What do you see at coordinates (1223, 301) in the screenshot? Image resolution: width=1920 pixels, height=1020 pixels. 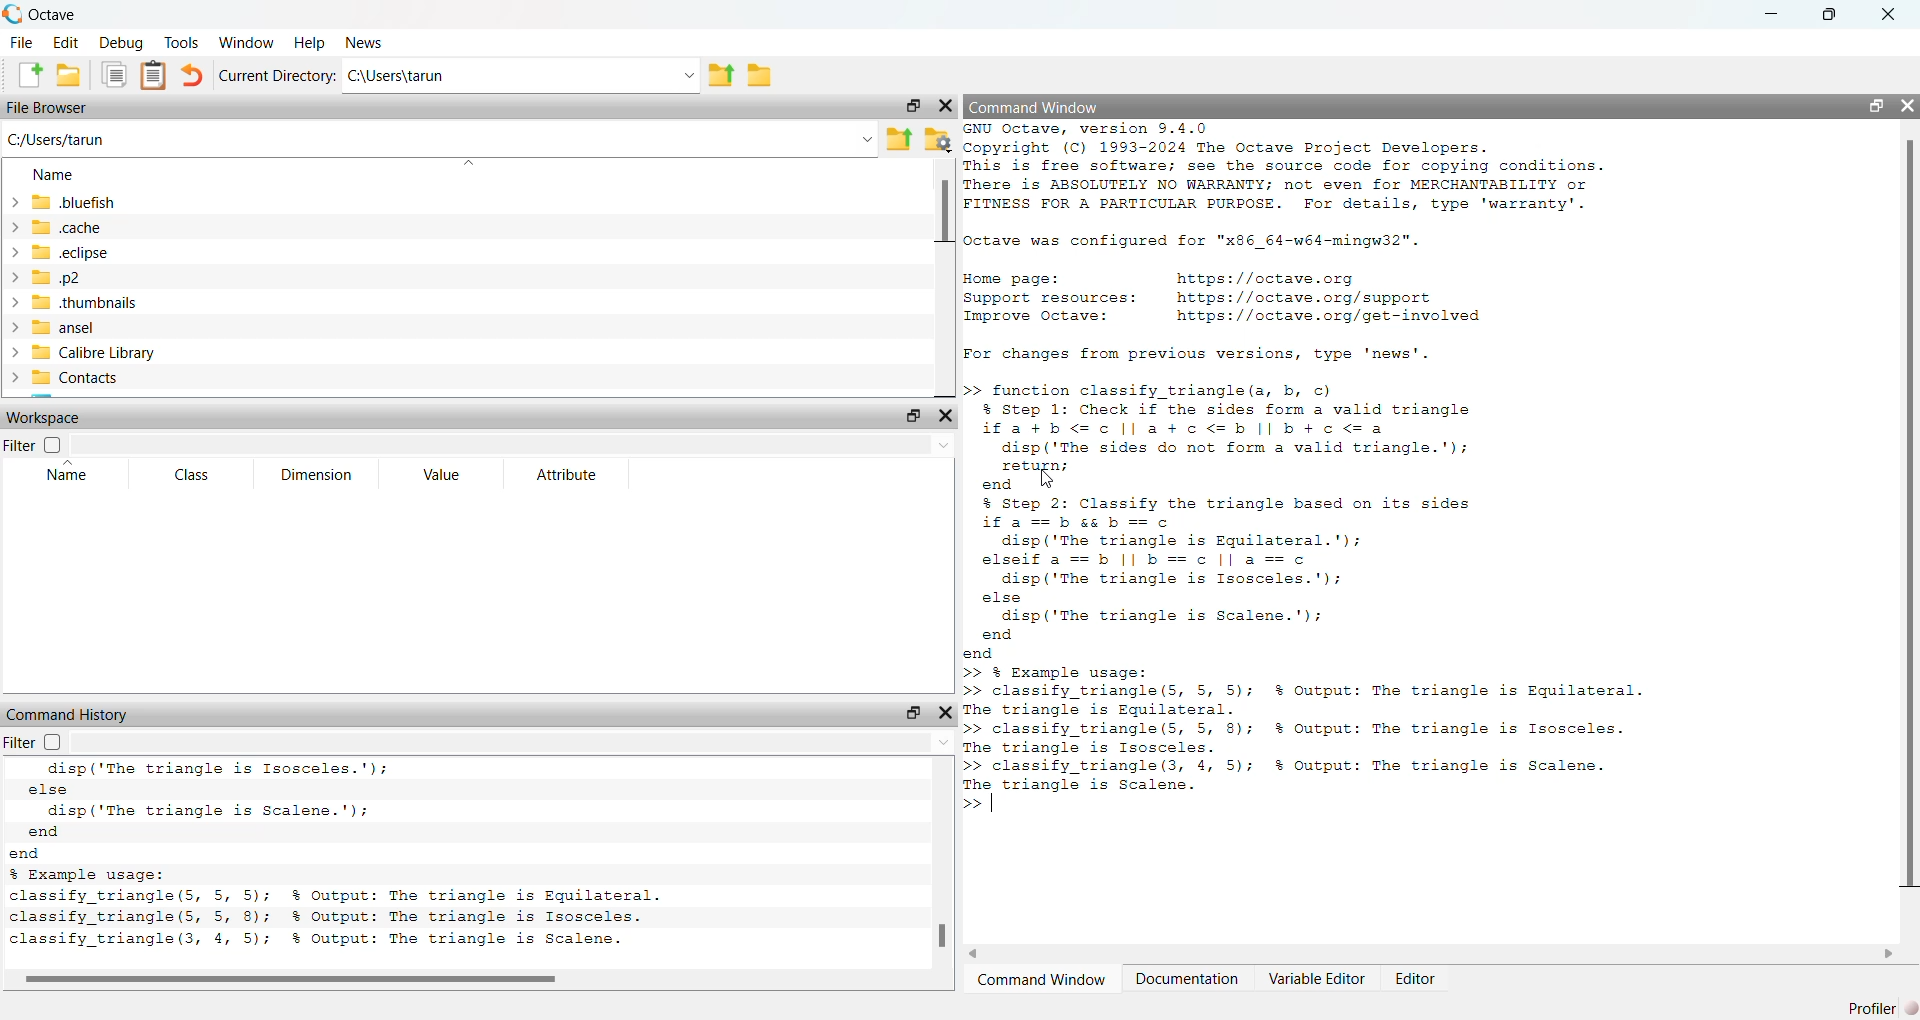 I see `details of octave resources` at bounding box center [1223, 301].